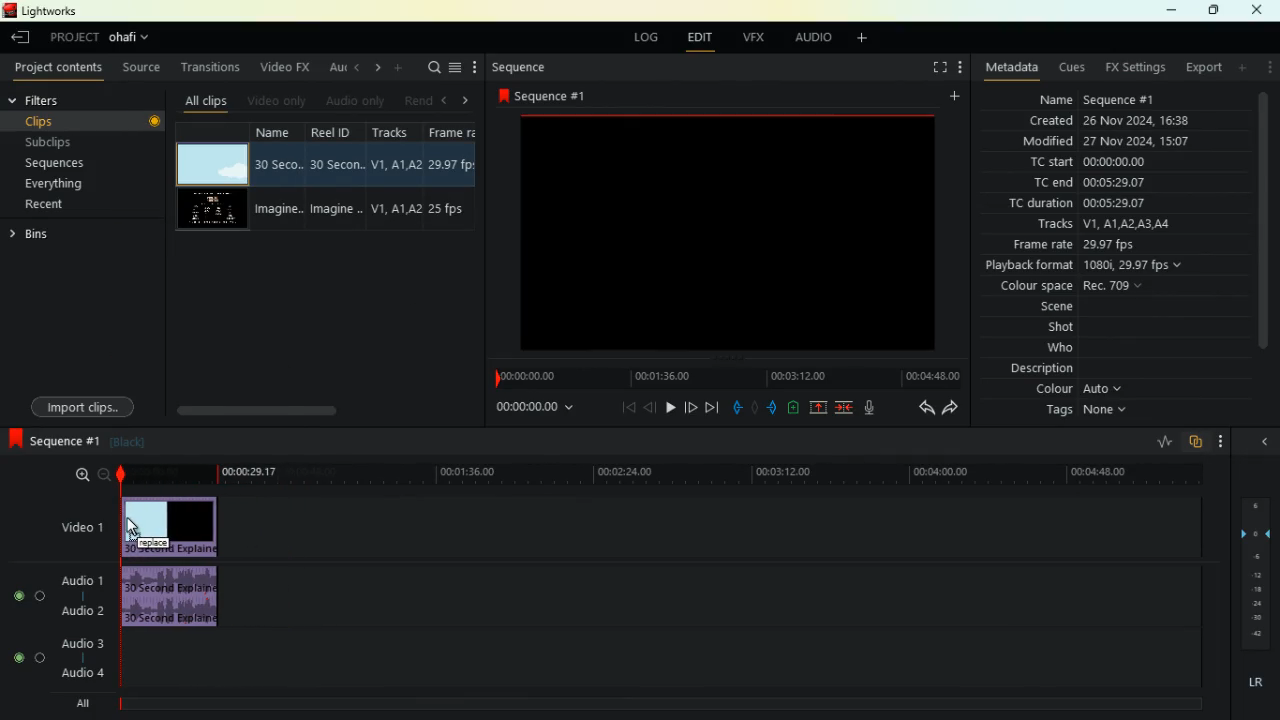 Image resolution: width=1280 pixels, height=720 pixels. I want to click on scroll, so click(1258, 221).